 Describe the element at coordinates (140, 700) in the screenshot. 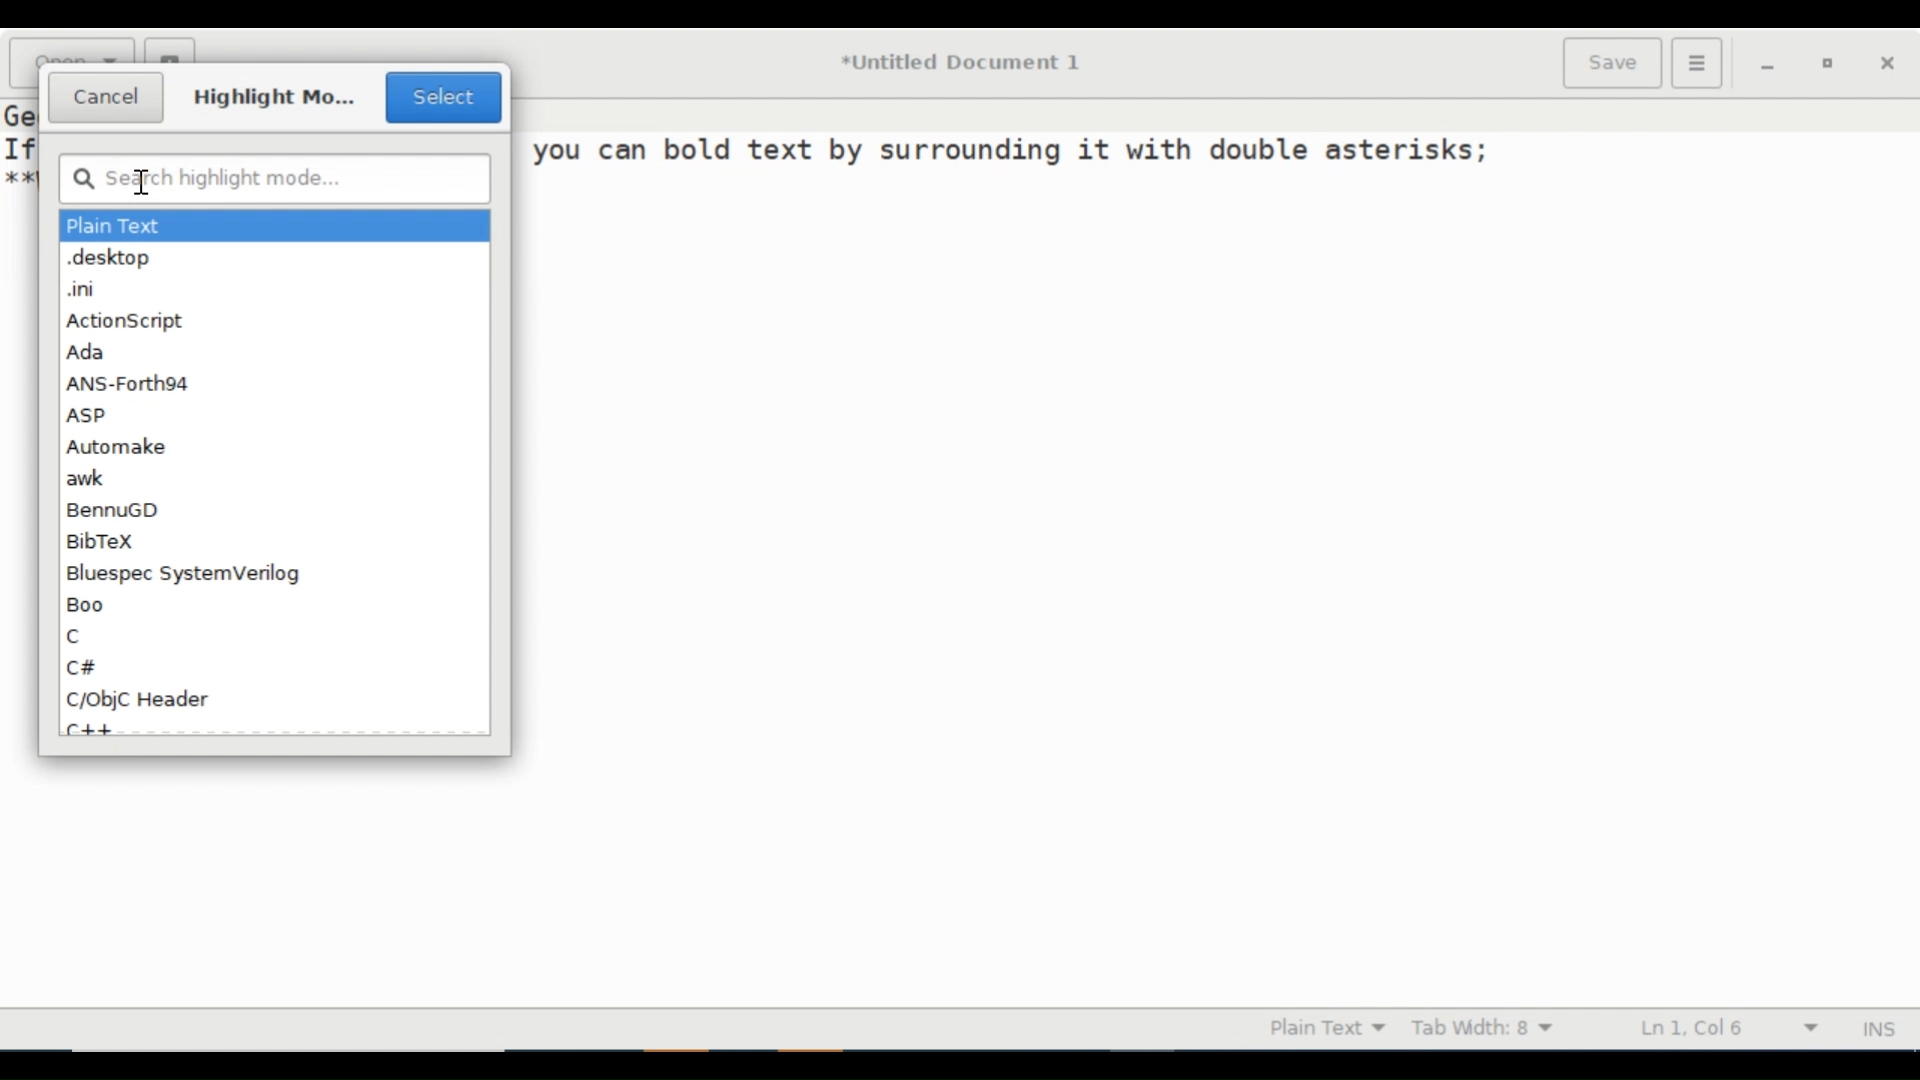

I see `C/ObjC Header` at that location.